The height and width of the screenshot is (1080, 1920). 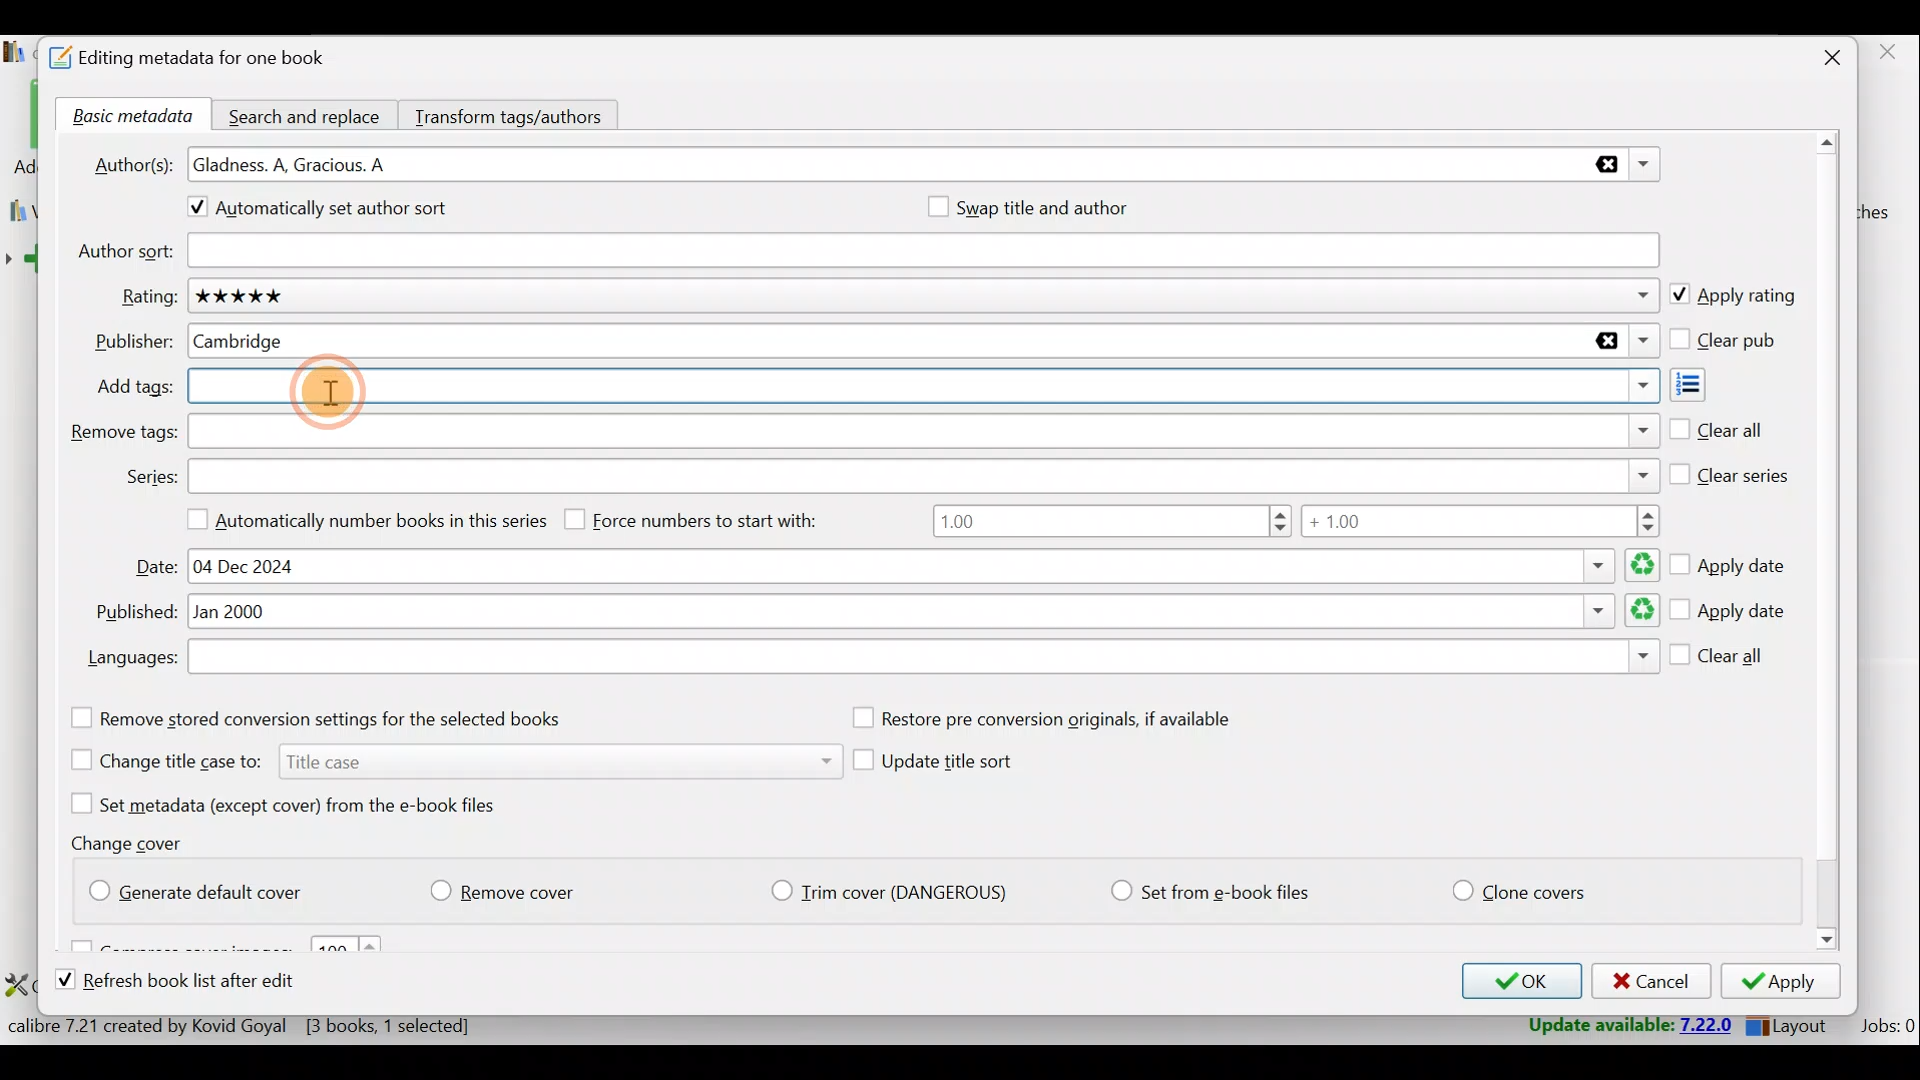 What do you see at coordinates (359, 518) in the screenshot?
I see `Automatically number books in this series` at bounding box center [359, 518].